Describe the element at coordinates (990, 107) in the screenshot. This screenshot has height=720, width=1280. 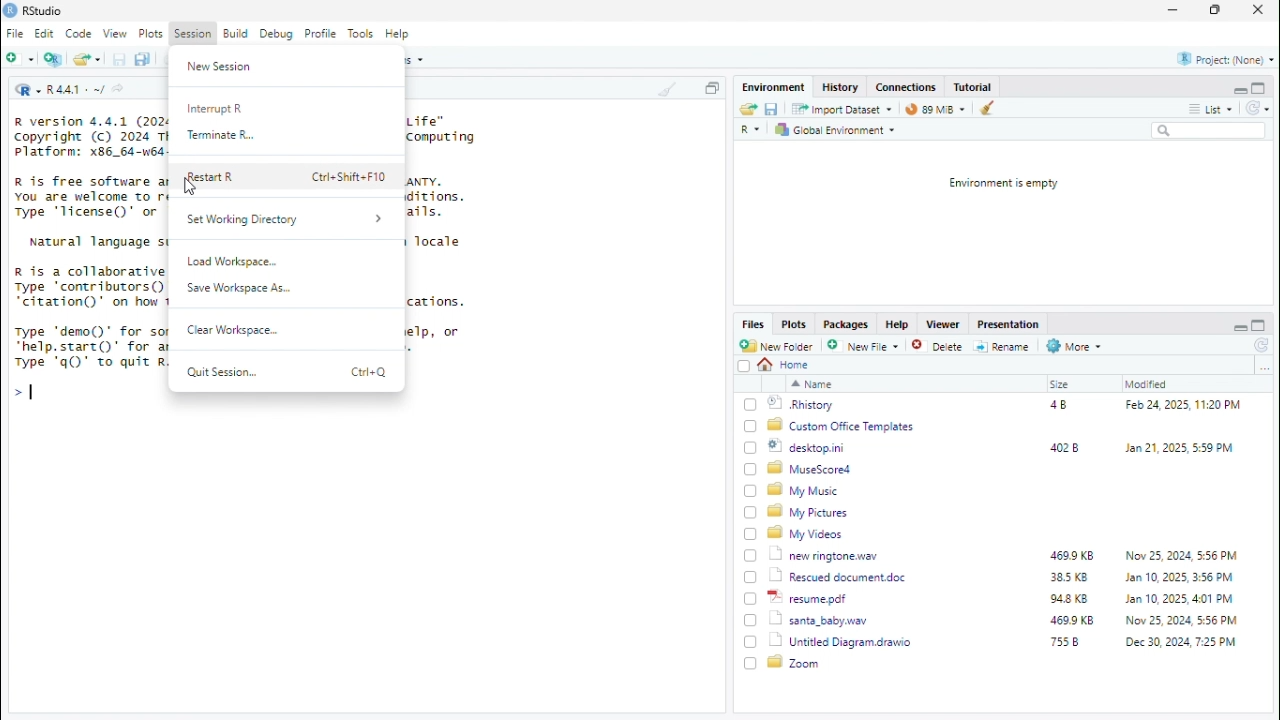
I see `clean` at that location.